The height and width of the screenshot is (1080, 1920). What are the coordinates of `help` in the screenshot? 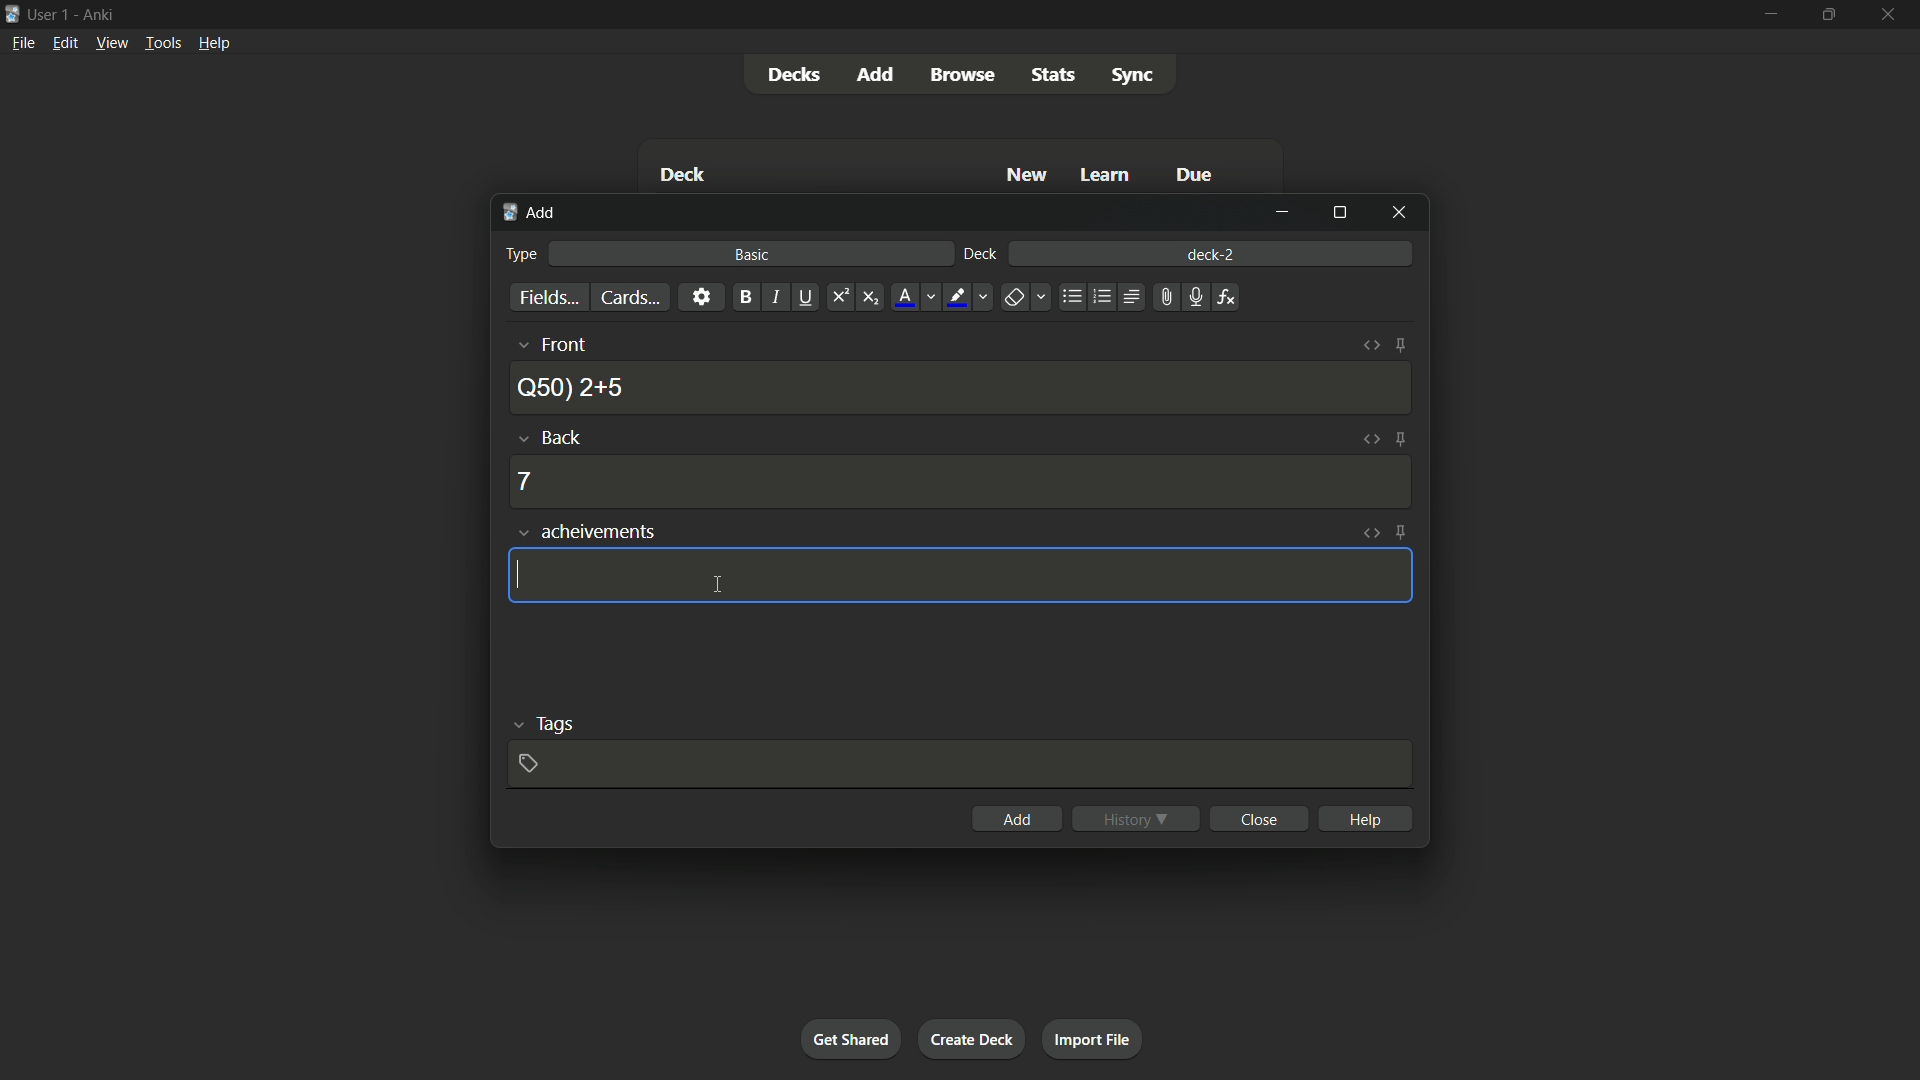 It's located at (1364, 818).